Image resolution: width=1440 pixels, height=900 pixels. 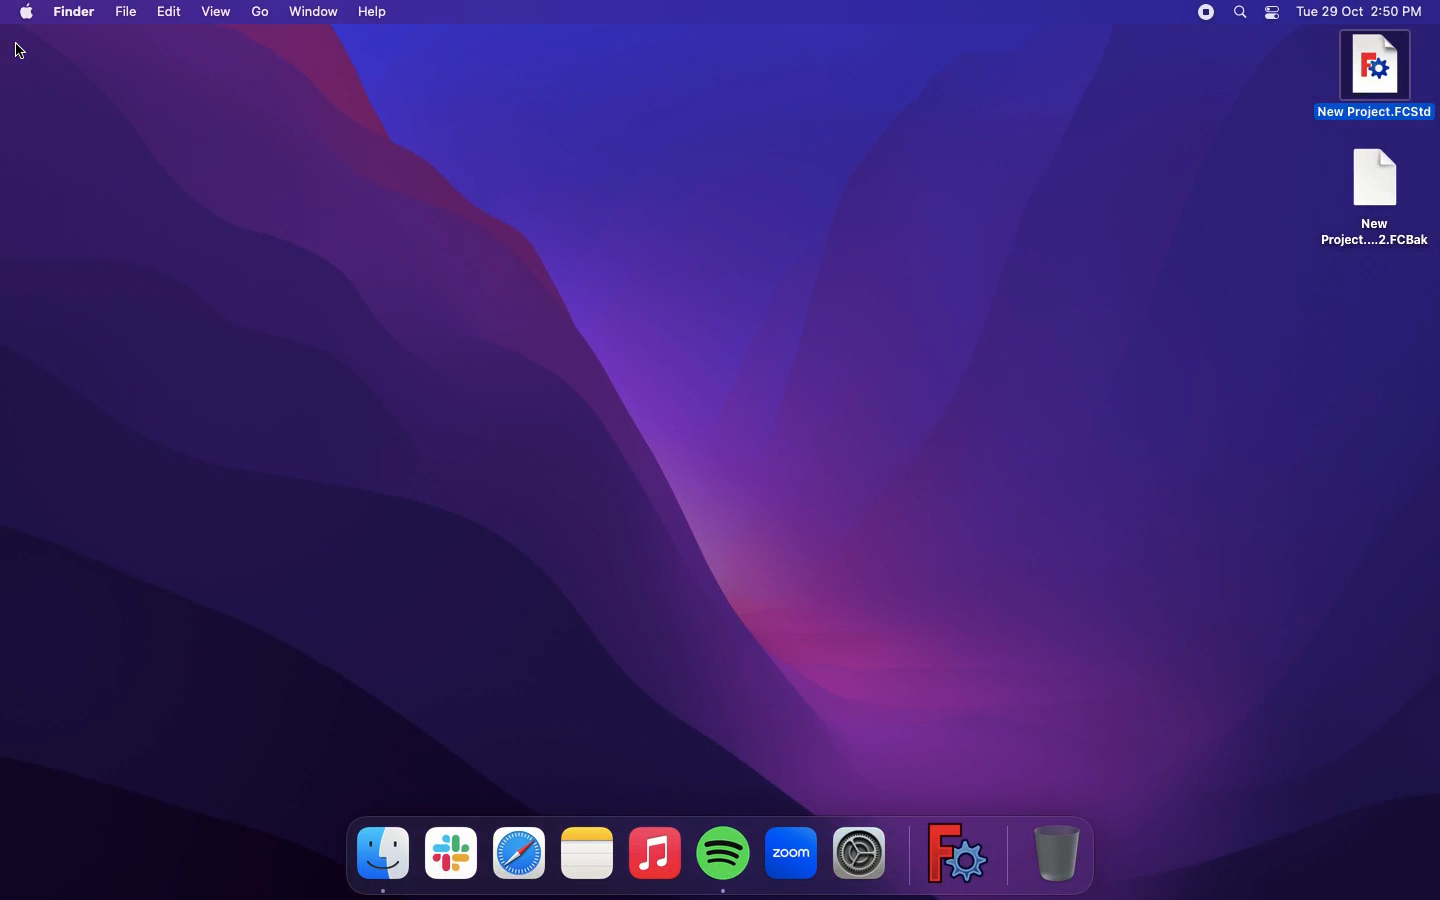 I want to click on Music, so click(x=653, y=850).